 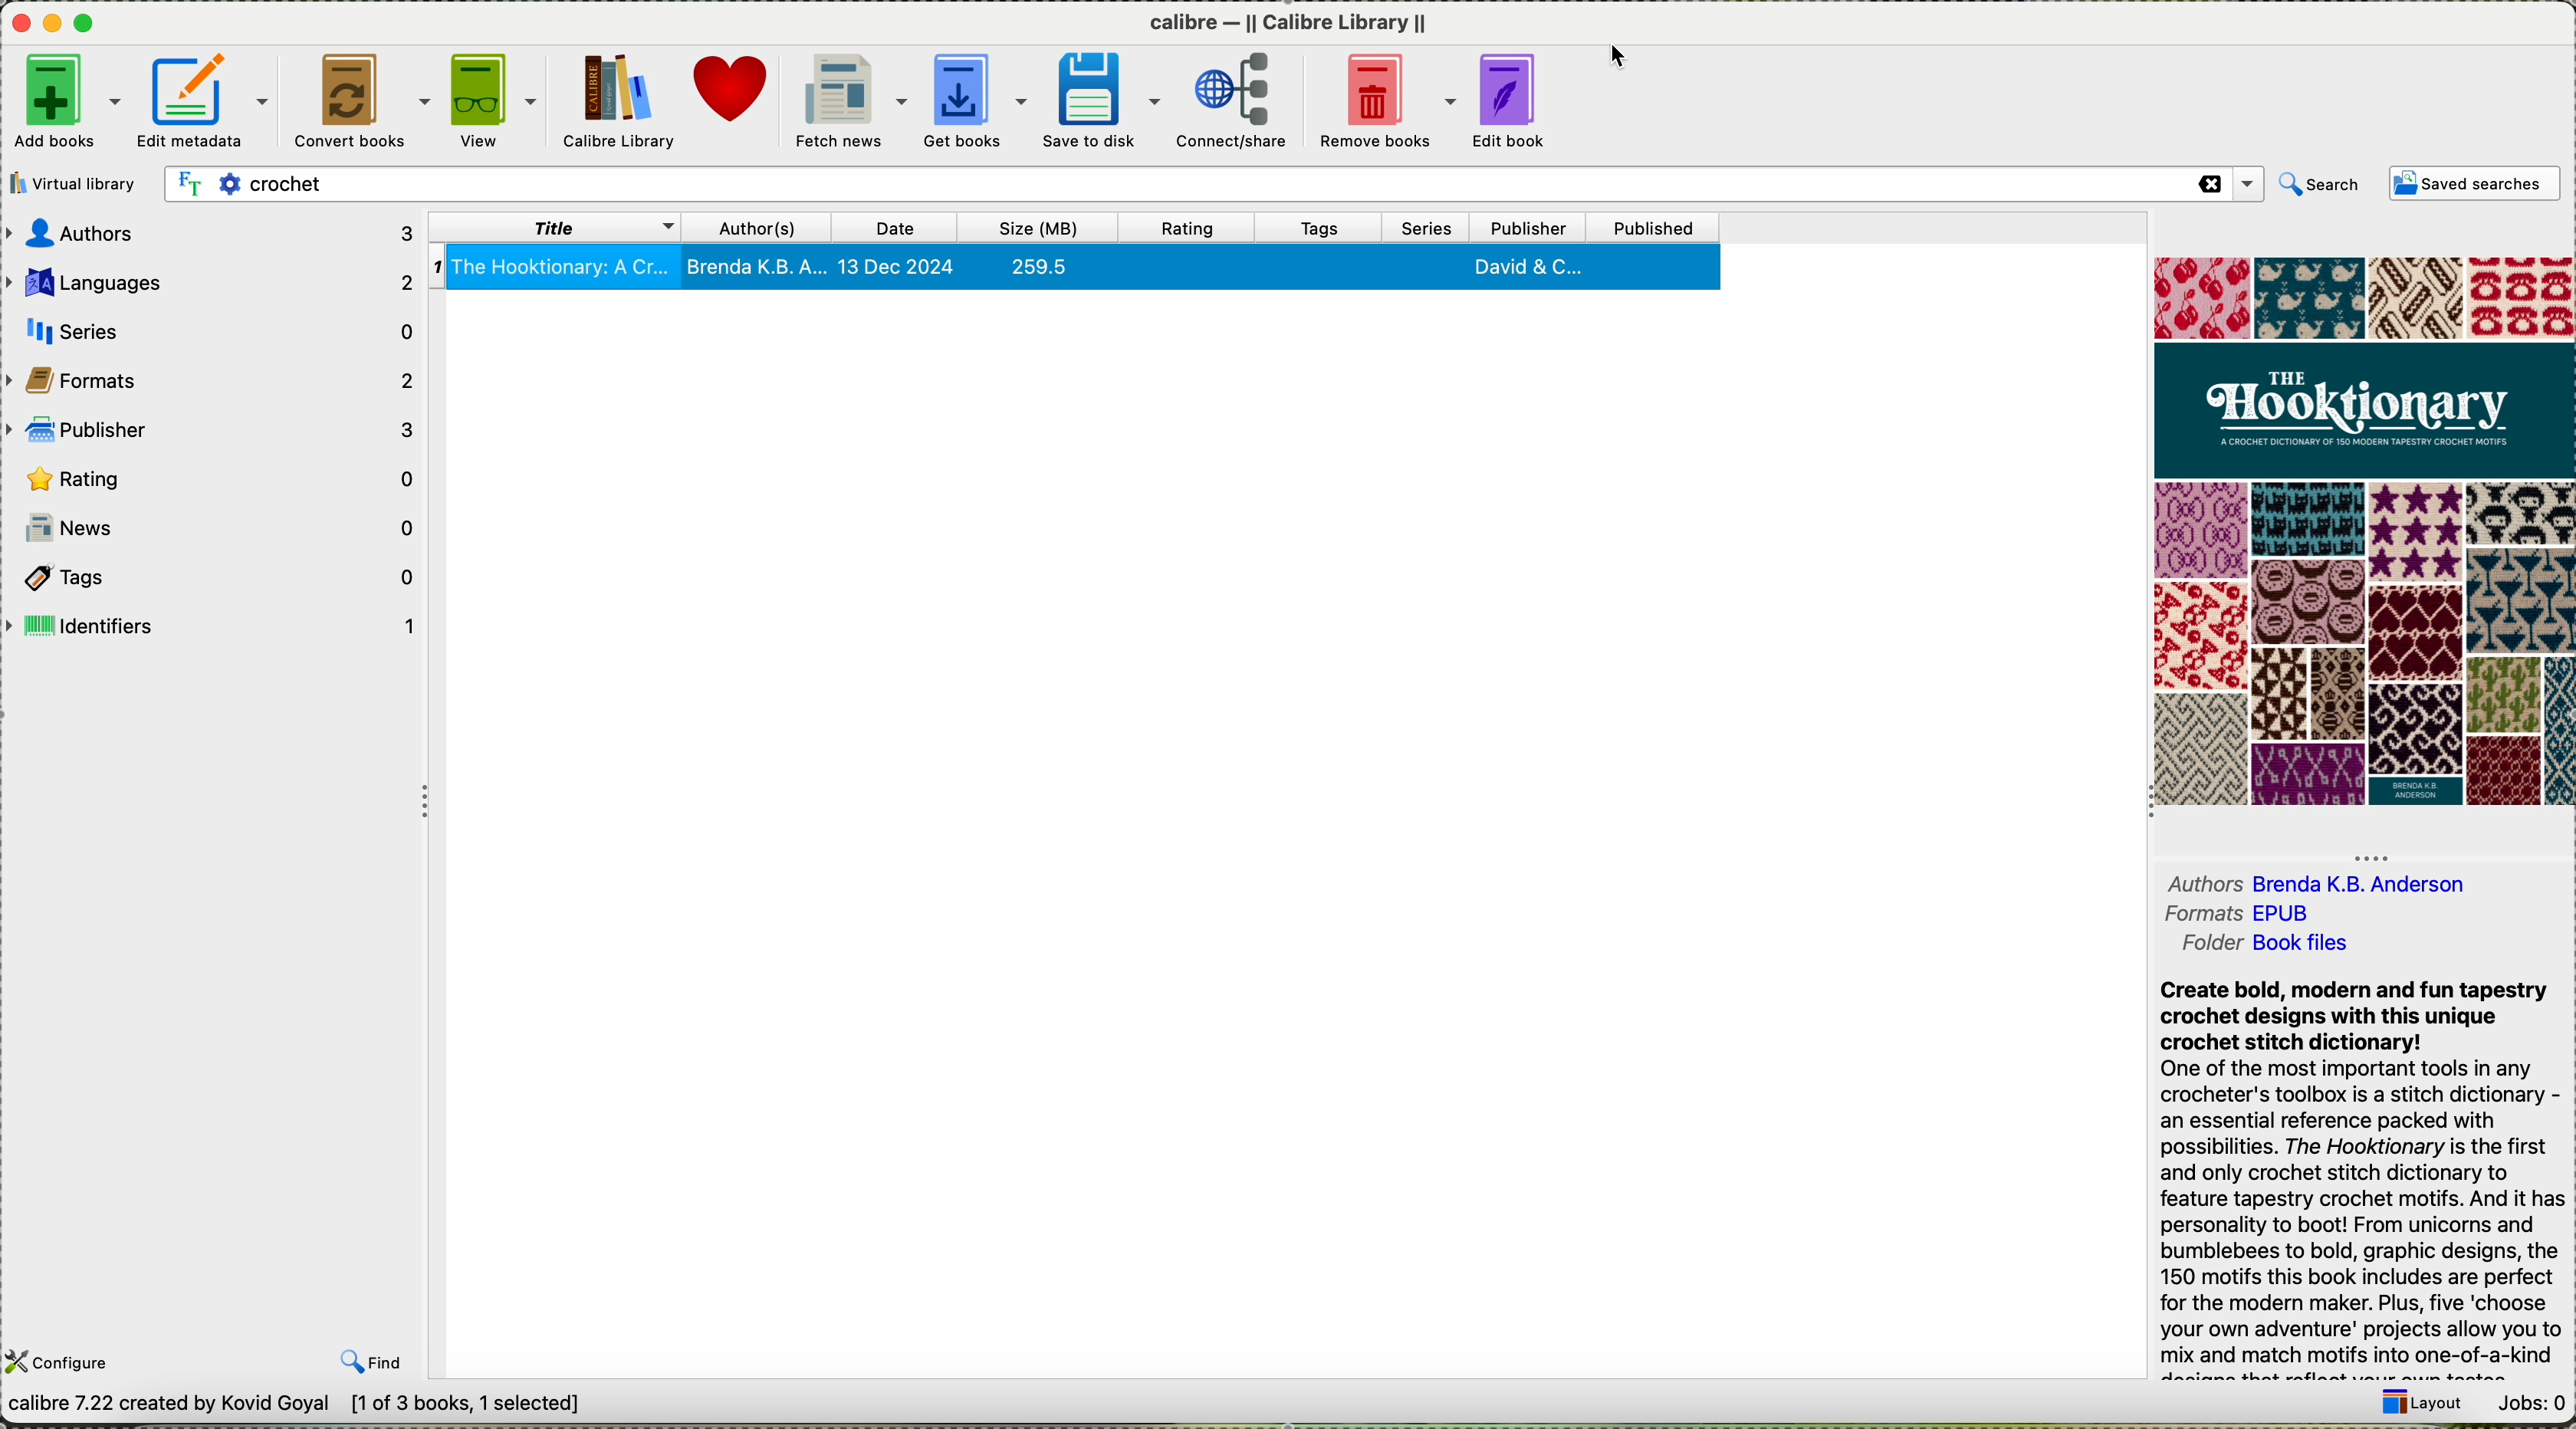 I want to click on donate, so click(x=732, y=89).